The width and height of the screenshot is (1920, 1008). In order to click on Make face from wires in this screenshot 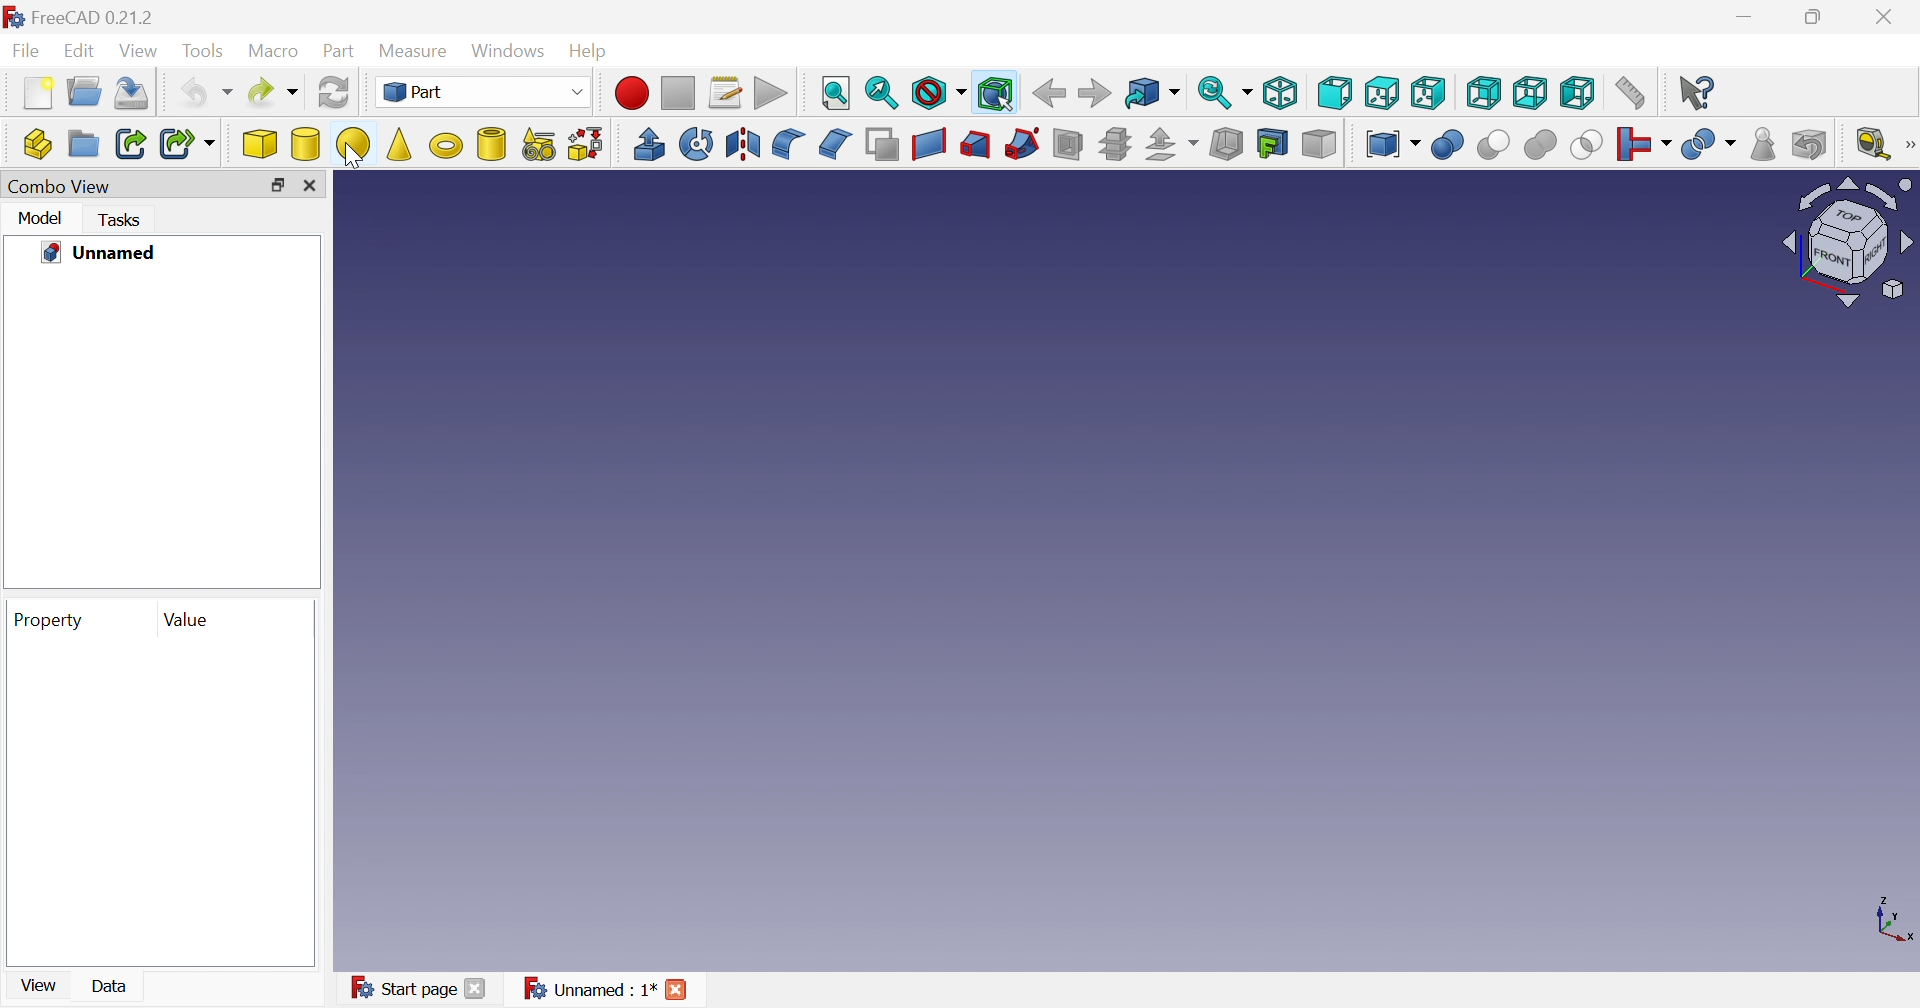, I will do `click(882, 145)`.